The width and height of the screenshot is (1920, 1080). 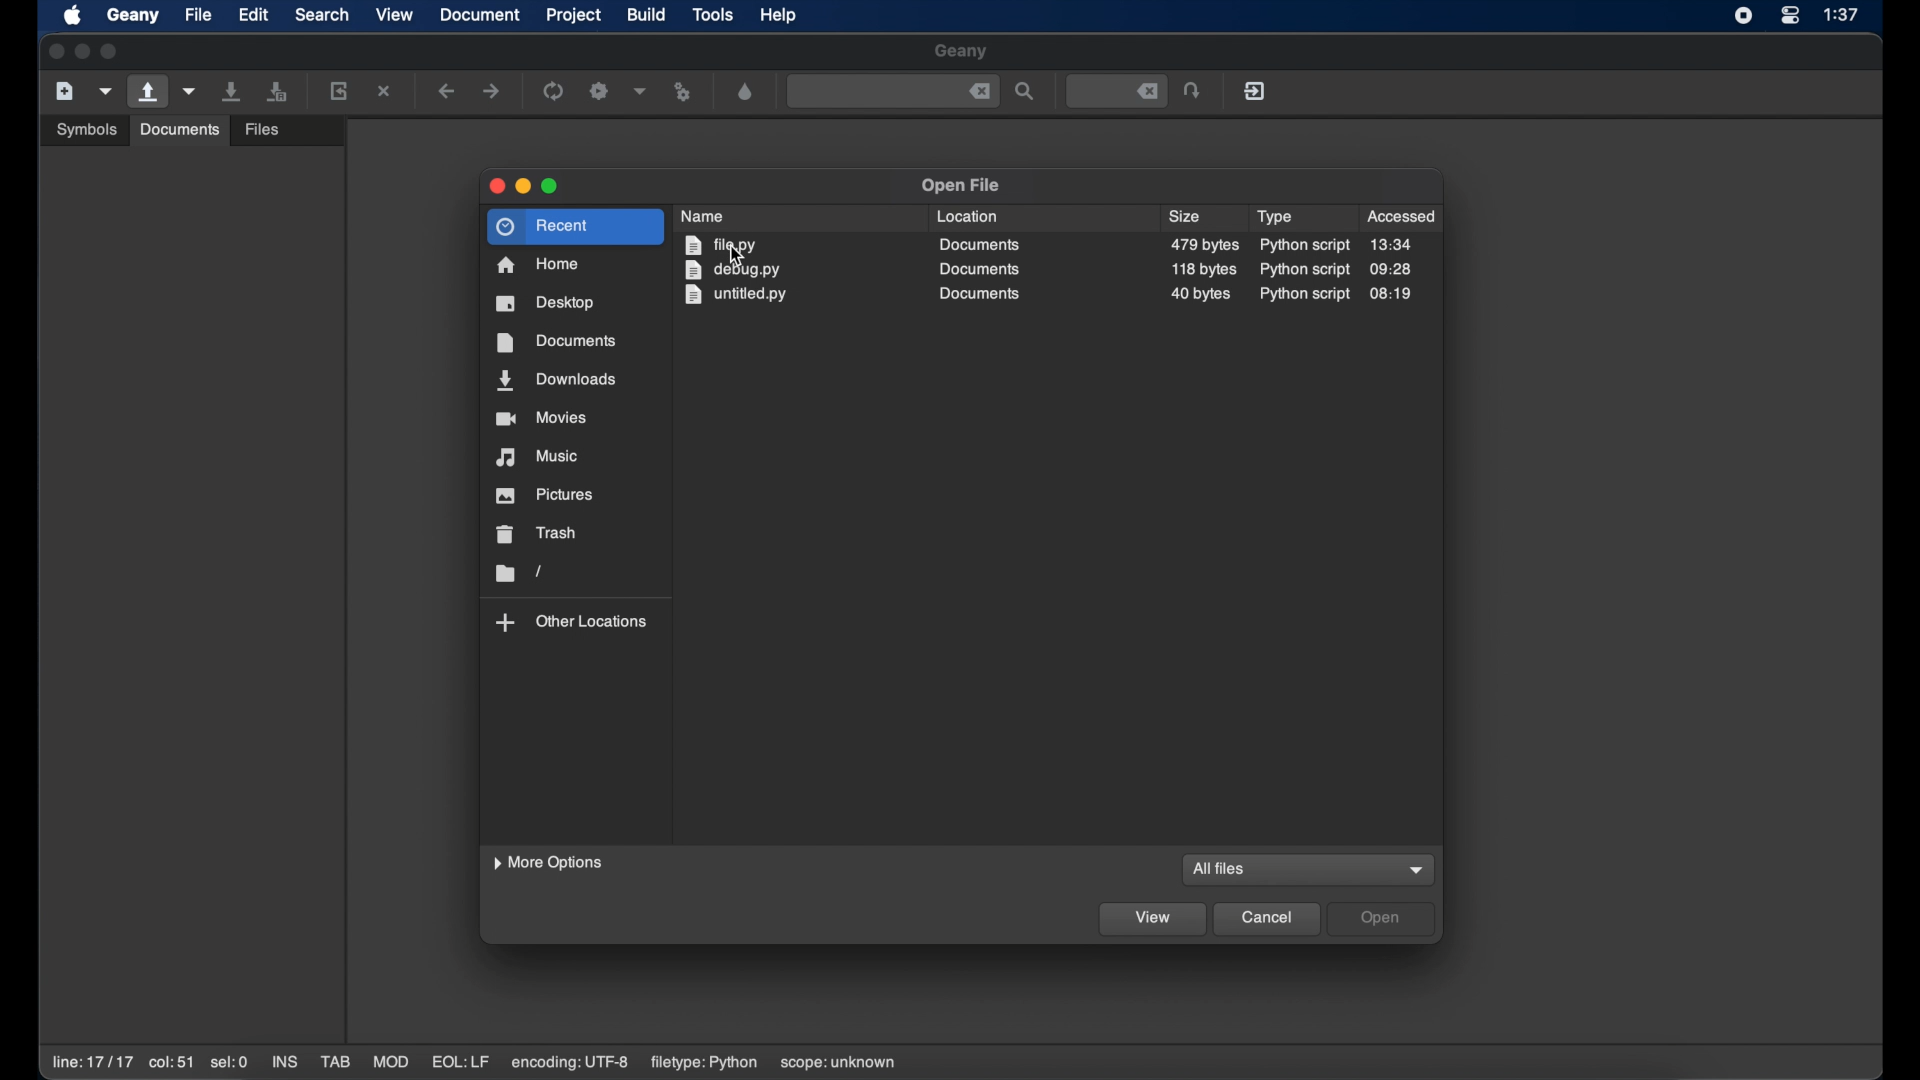 What do you see at coordinates (448, 91) in the screenshot?
I see `navigate back a location` at bounding box center [448, 91].